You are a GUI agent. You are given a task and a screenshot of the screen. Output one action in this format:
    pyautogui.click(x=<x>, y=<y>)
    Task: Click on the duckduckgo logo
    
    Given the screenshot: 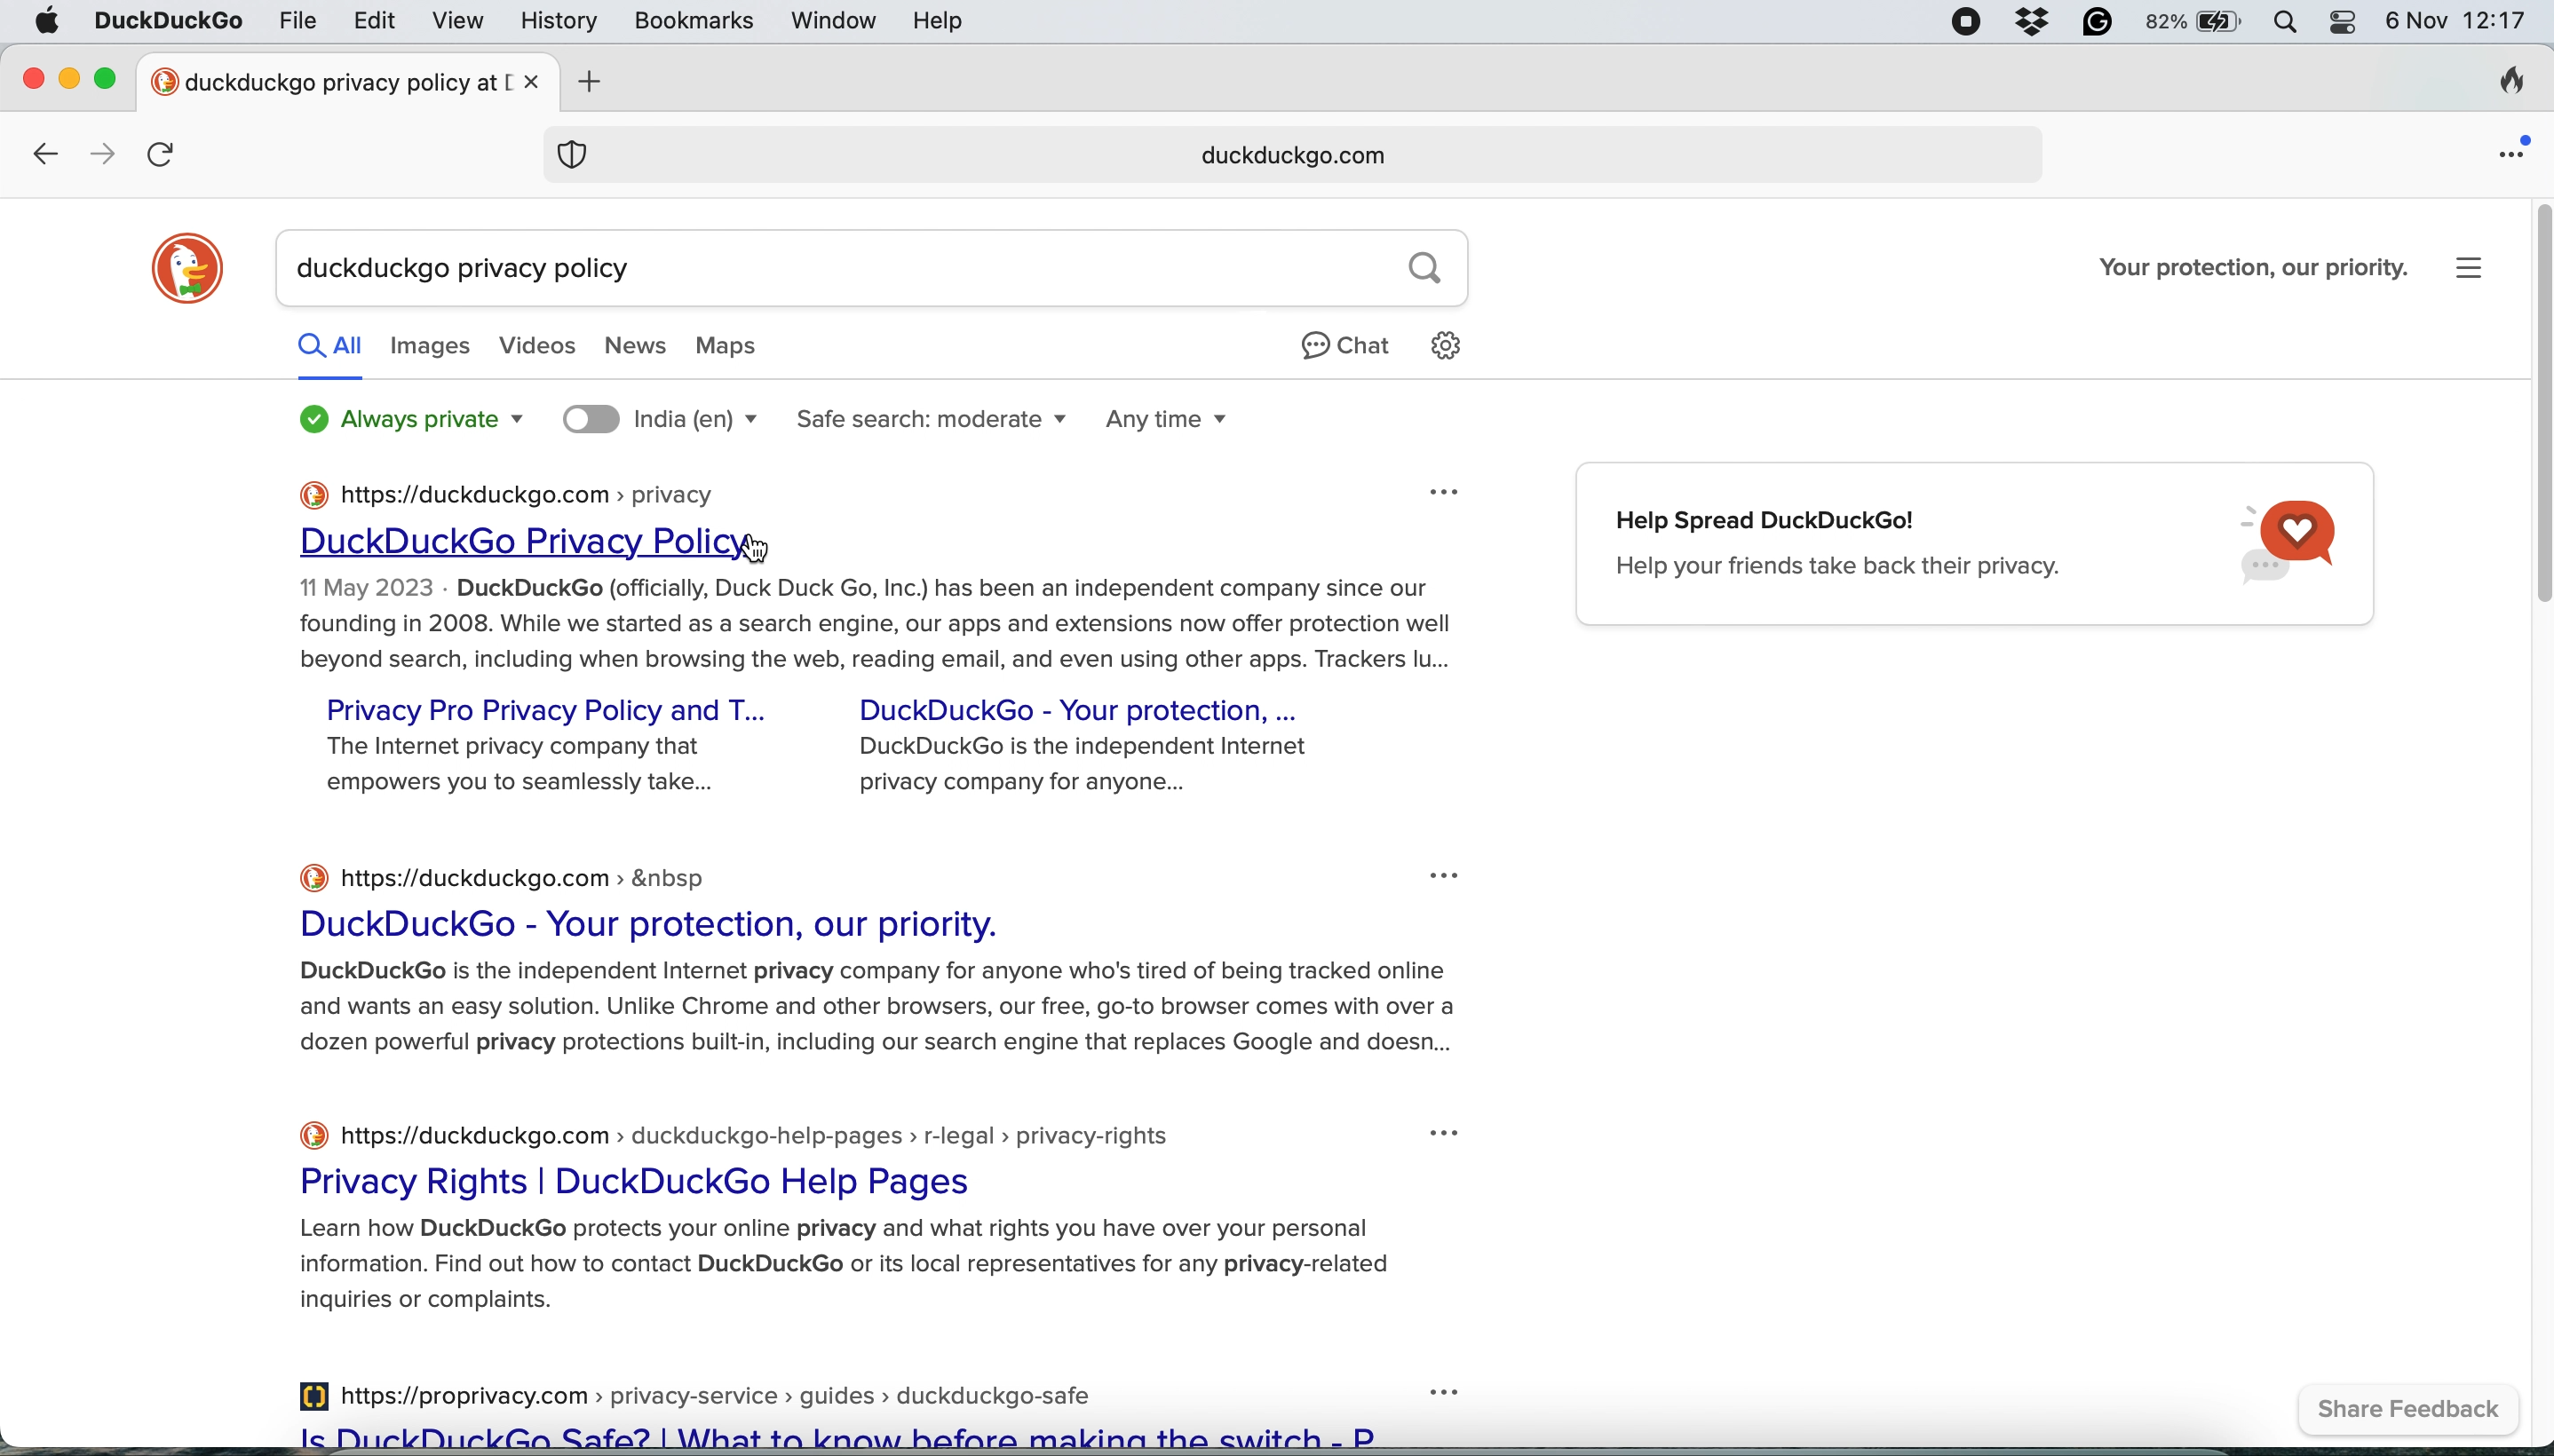 What is the action you would take?
    pyautogui.click(x=189, y=265)
    